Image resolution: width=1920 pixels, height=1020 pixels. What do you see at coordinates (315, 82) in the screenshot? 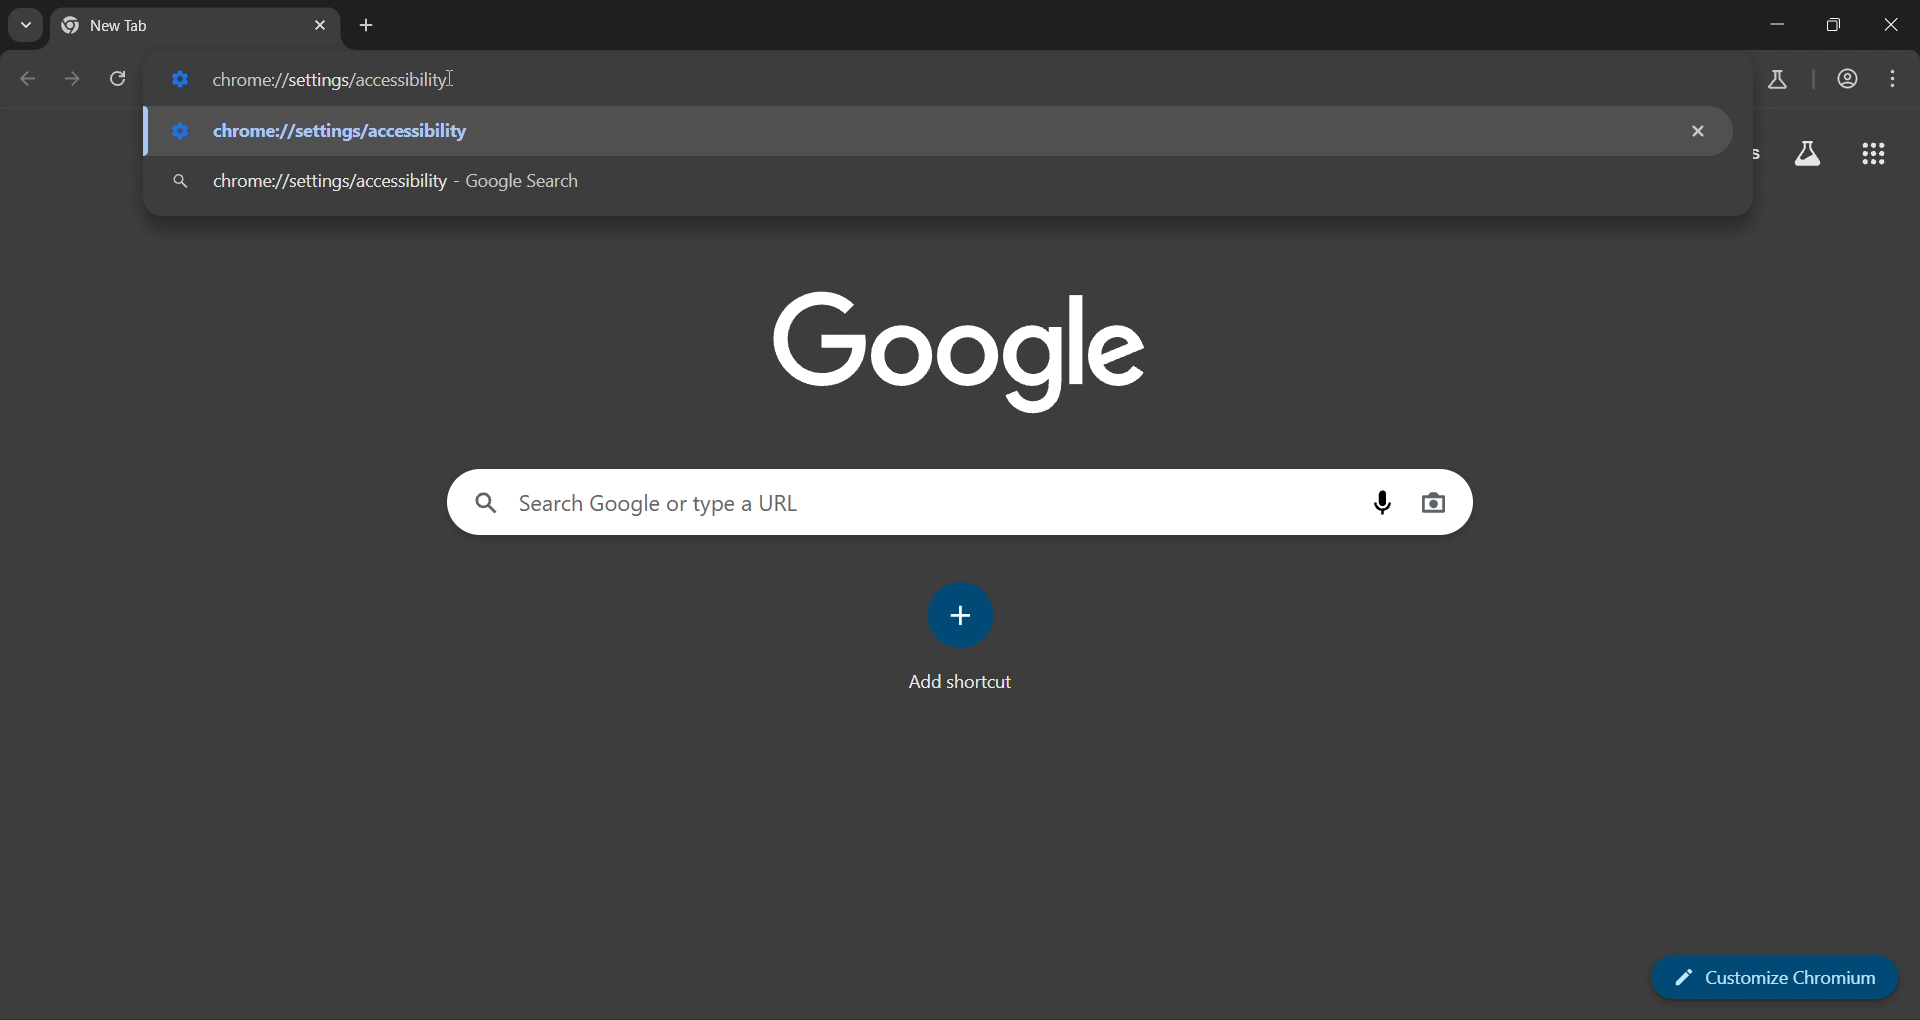
I see `chrome://settings/accessibility]` at bounding box center [315, 82].